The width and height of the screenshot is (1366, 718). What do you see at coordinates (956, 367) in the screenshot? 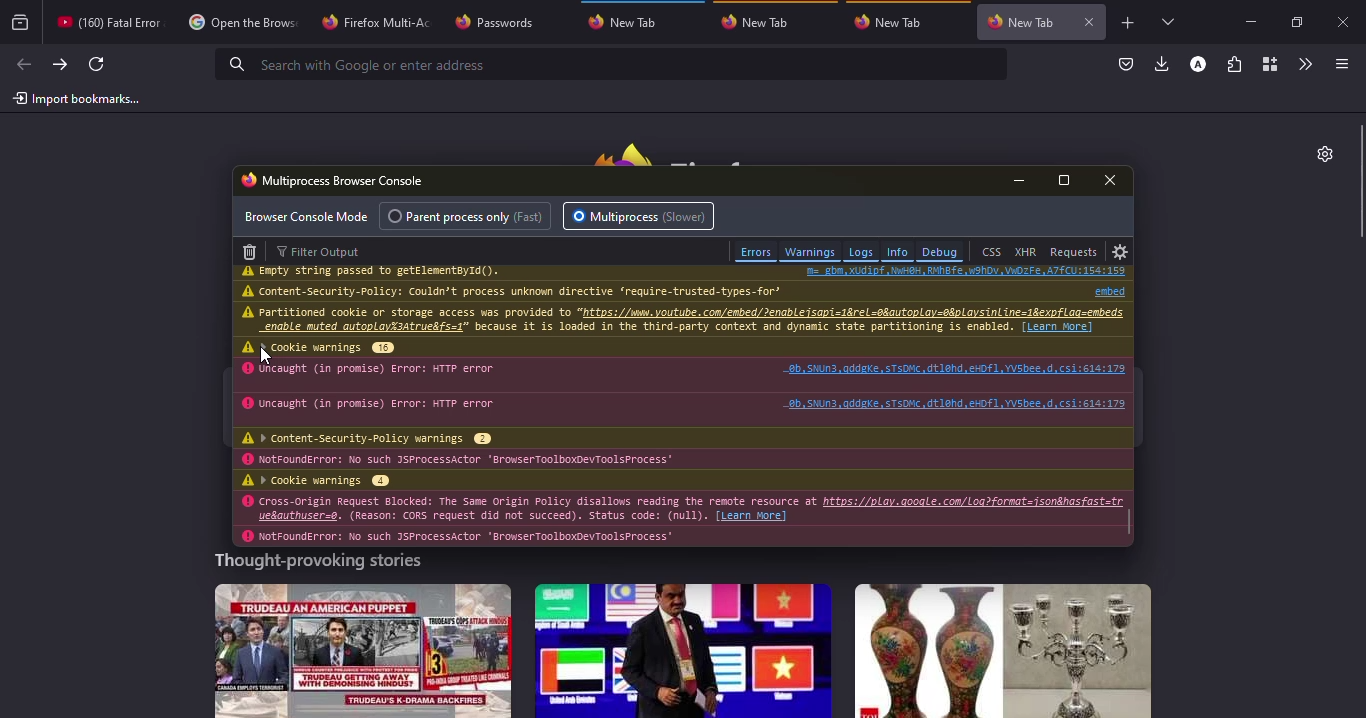
I see `-ob` at bounding box center [956, 367].